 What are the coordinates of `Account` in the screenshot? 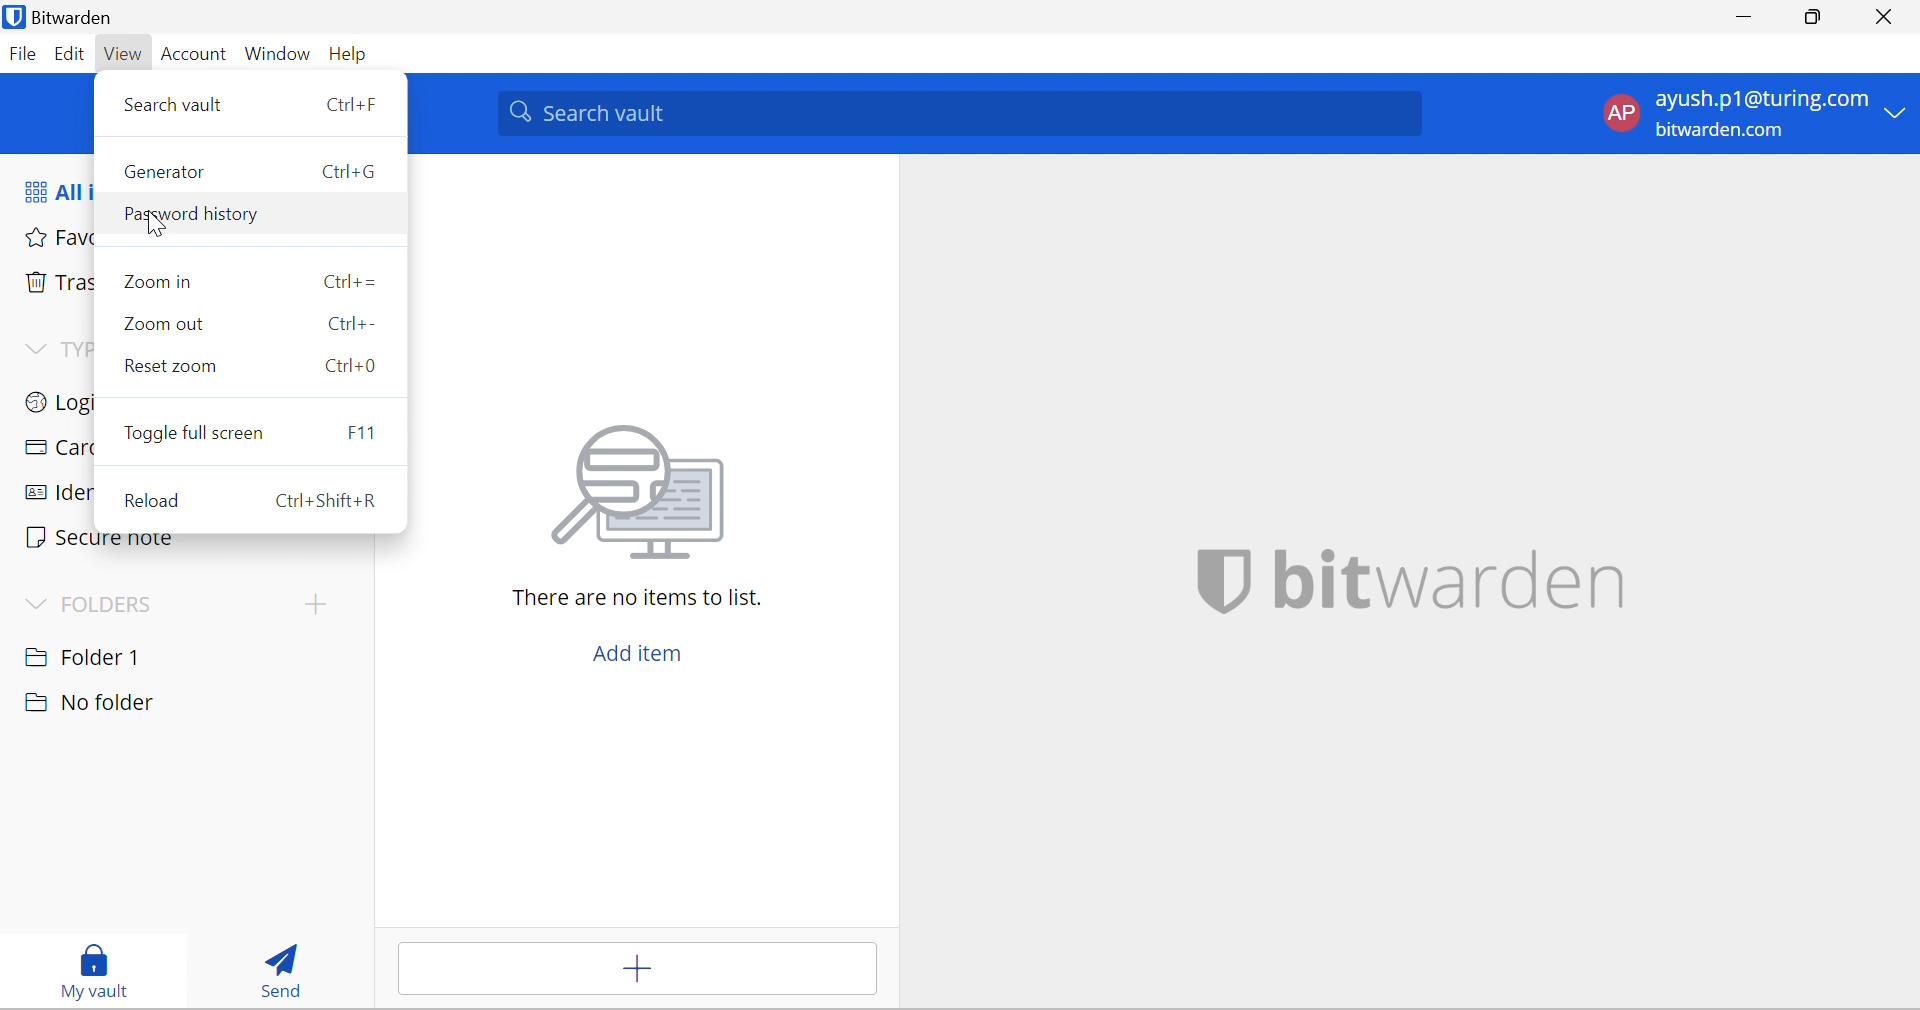 It's located at (193, 56).